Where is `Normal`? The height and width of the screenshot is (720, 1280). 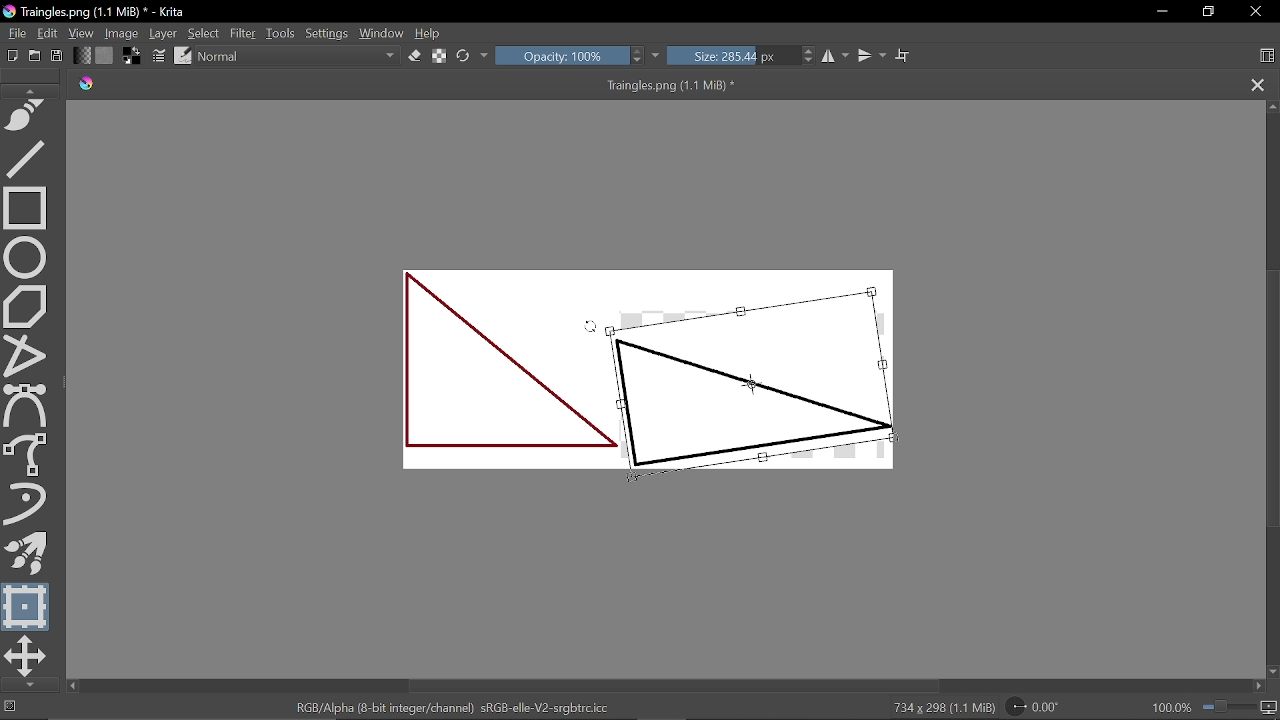
Normal is located at coordinates (299, 58).